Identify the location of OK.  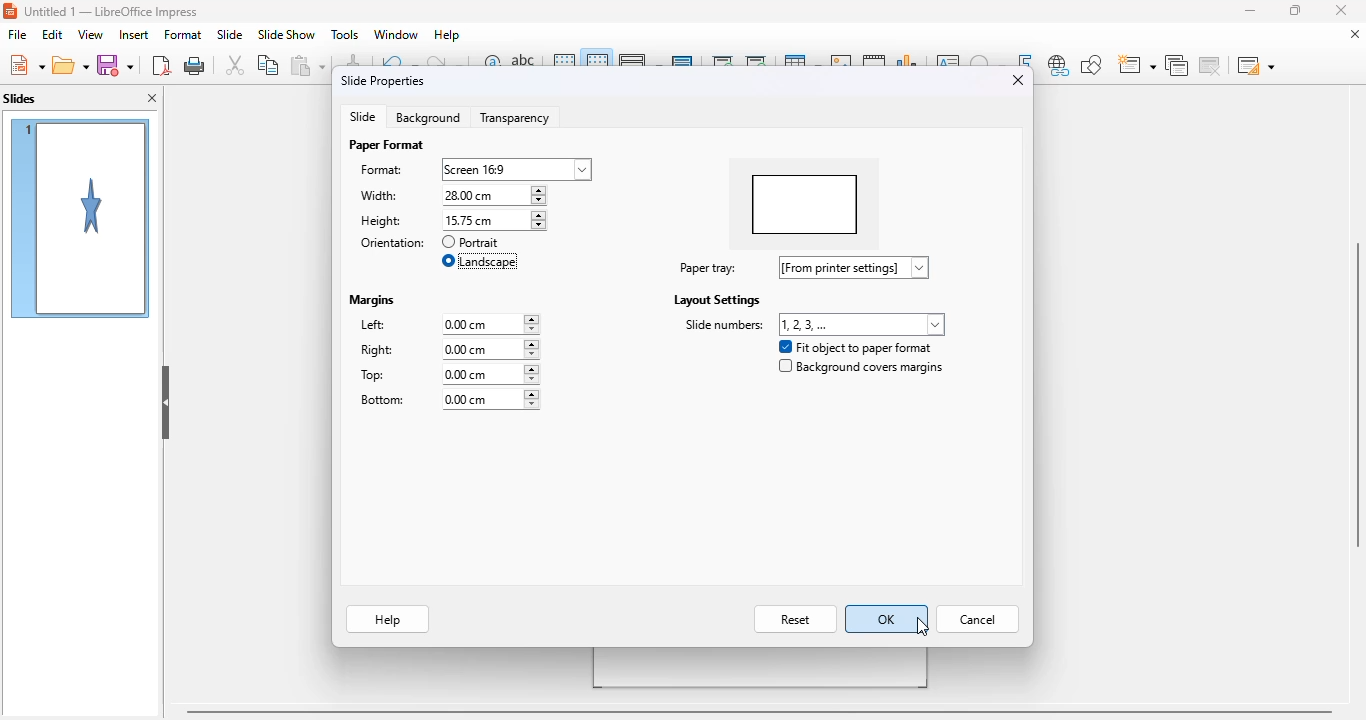
(886, 618).